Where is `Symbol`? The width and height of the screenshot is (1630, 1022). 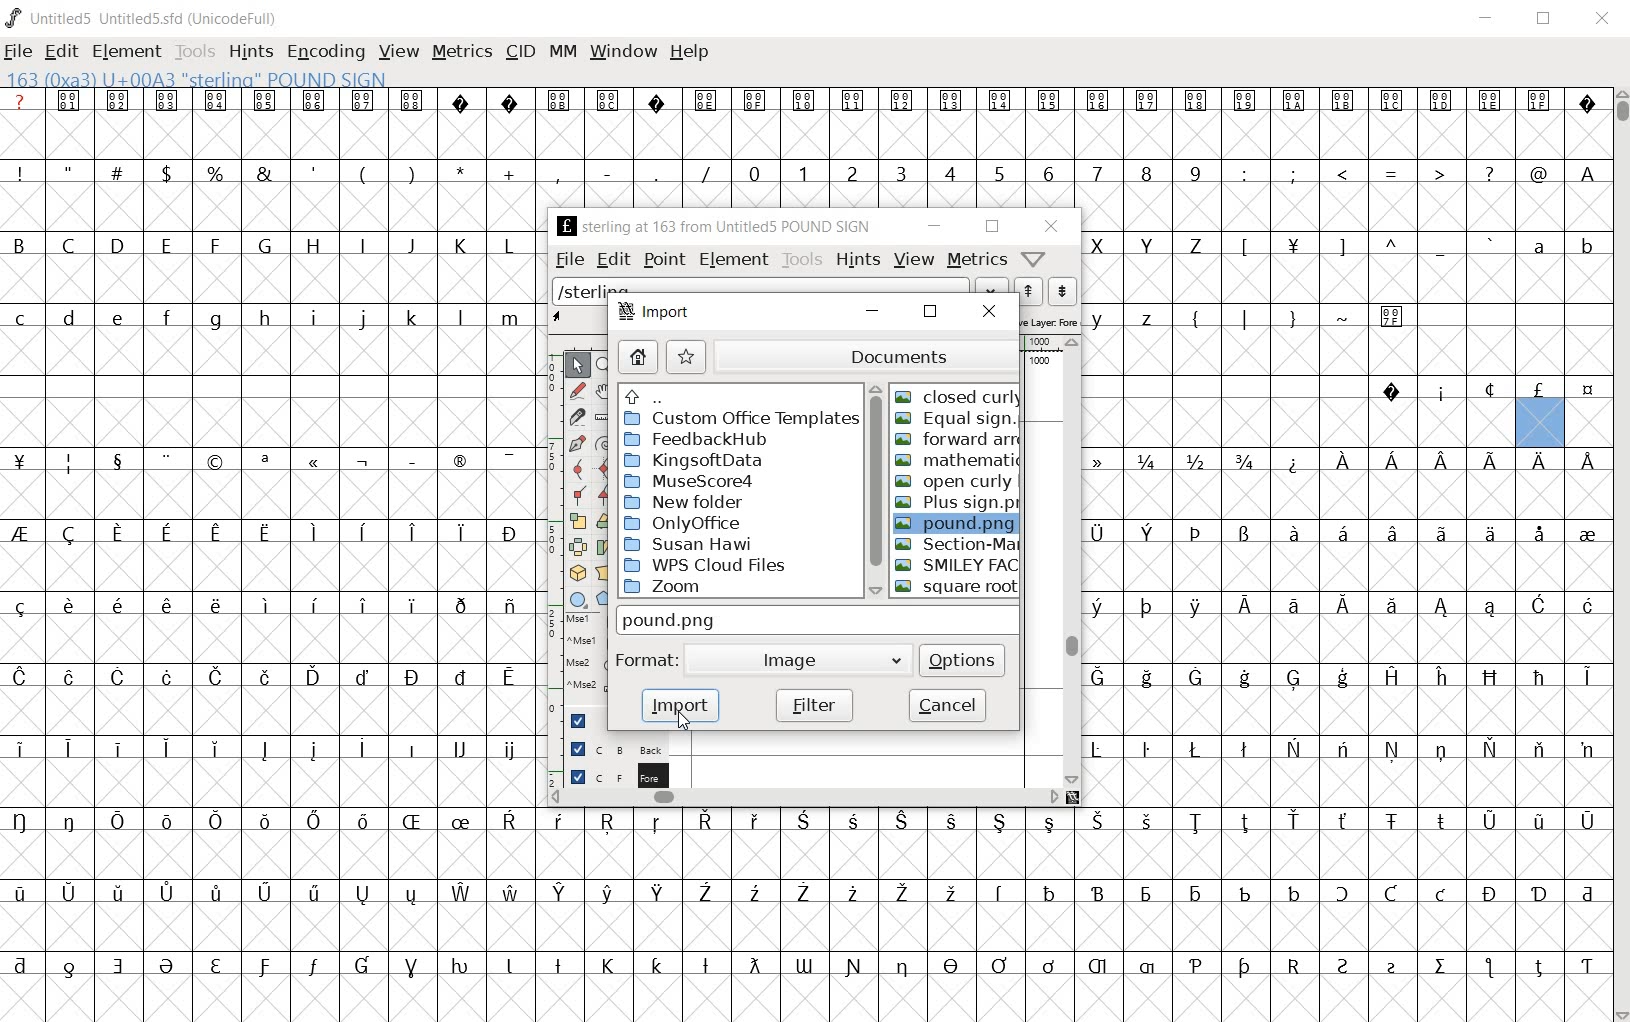 Symbol is located at coordinates (1586, 533).